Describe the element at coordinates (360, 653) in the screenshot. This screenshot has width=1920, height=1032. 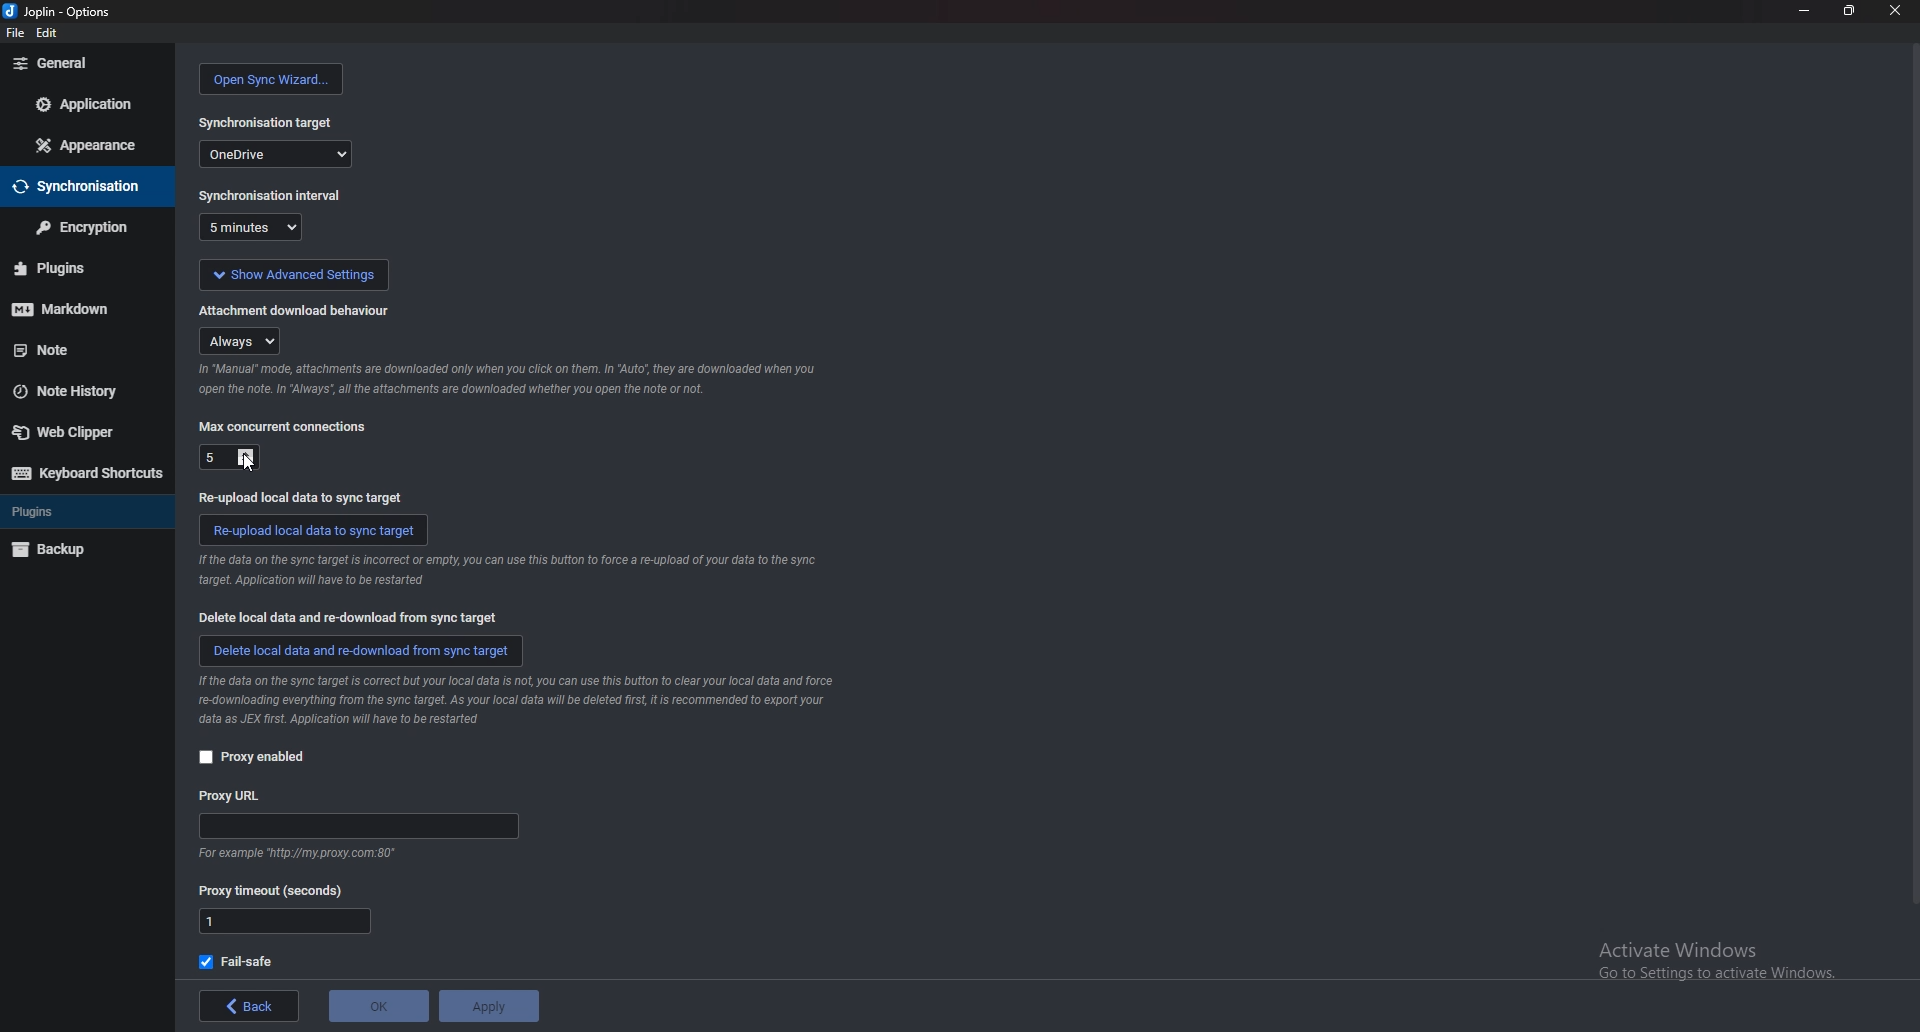
I see `delete local data and redownload` at that location.